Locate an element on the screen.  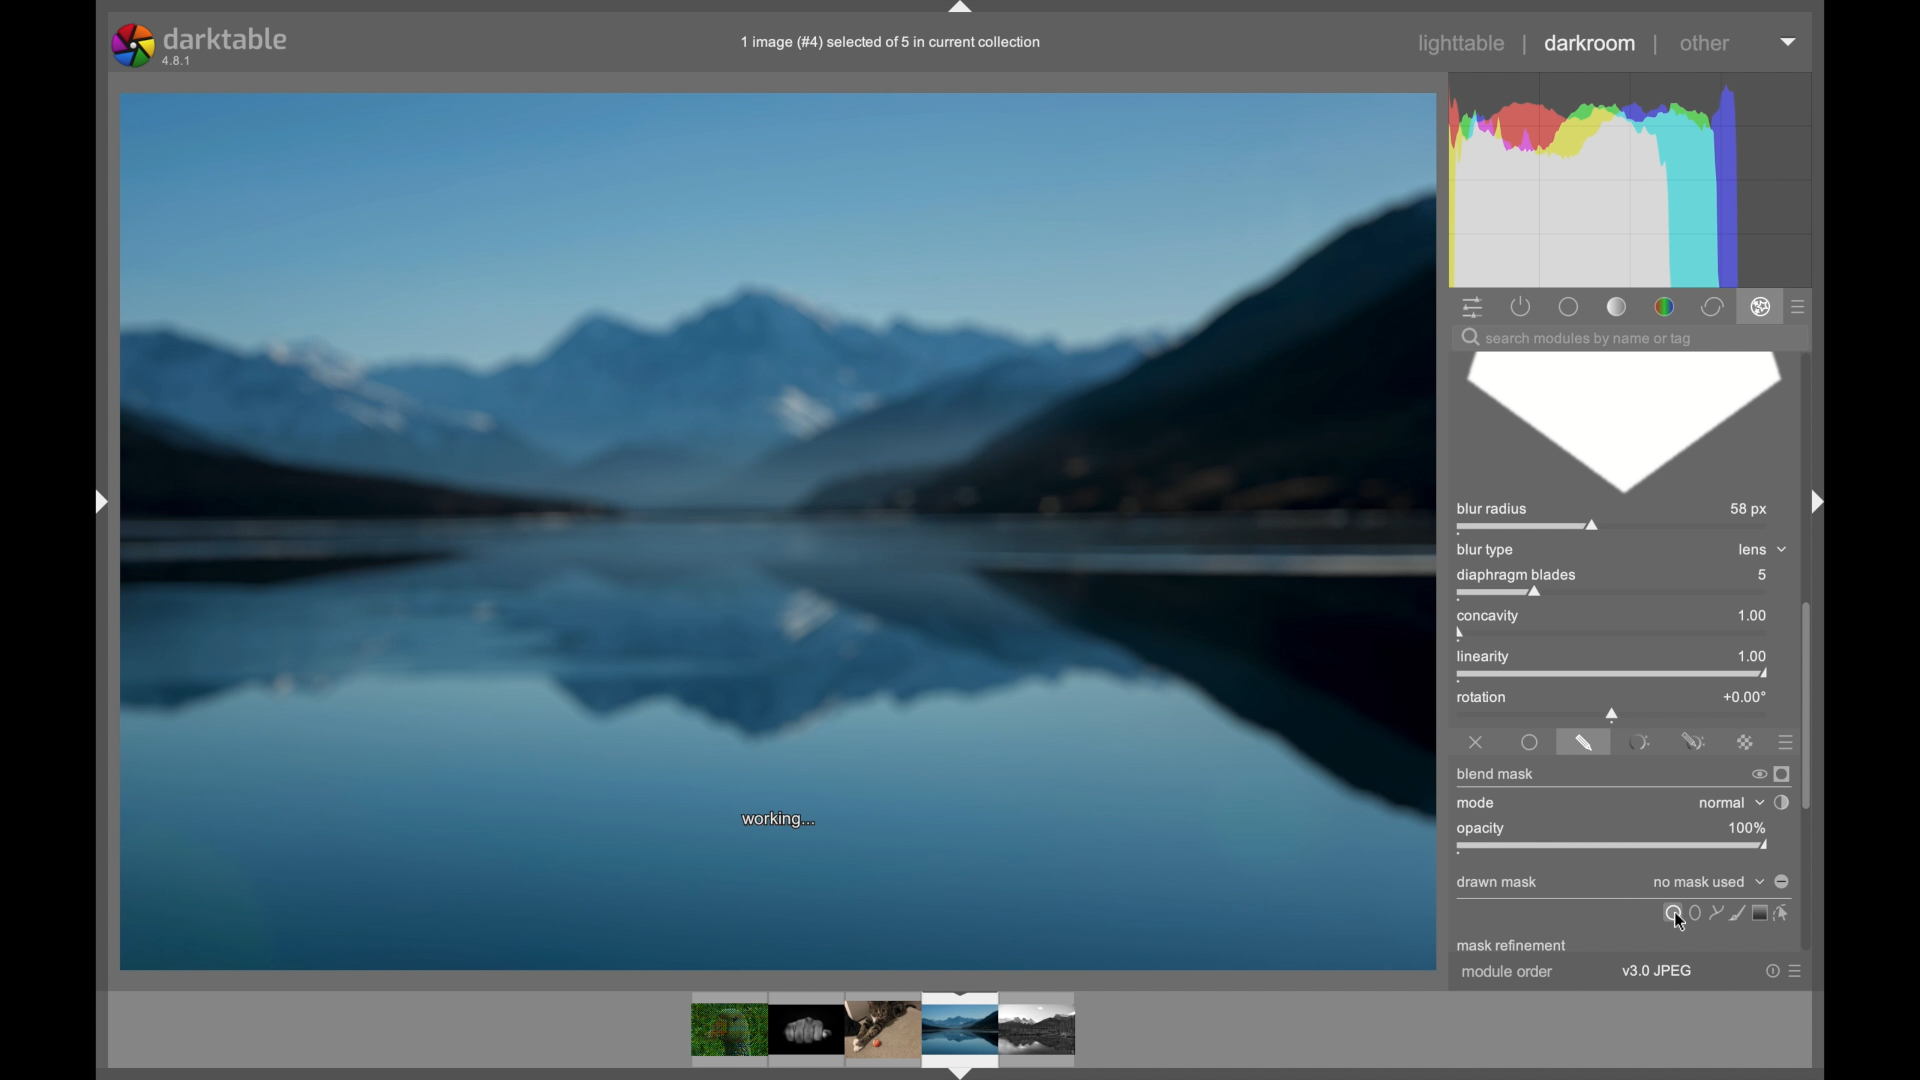
off is located at coordinates (1476, 739).